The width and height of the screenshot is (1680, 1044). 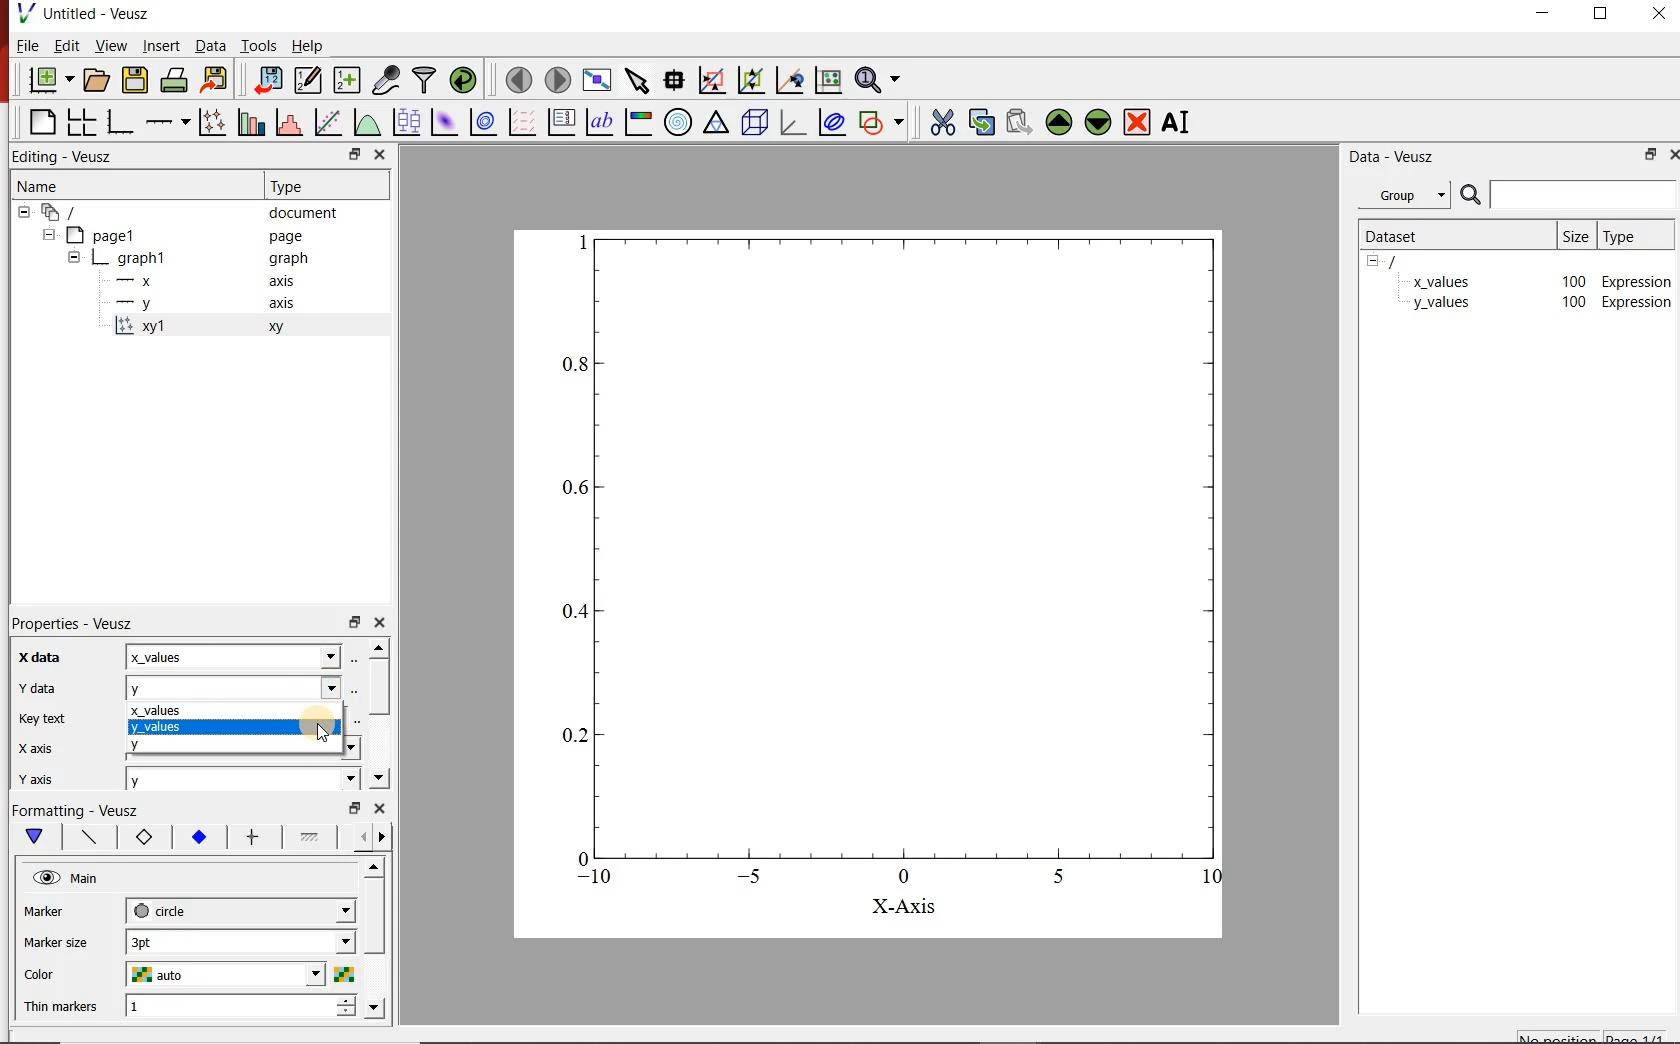 I want to click on move up, so click(x=379, y=648).